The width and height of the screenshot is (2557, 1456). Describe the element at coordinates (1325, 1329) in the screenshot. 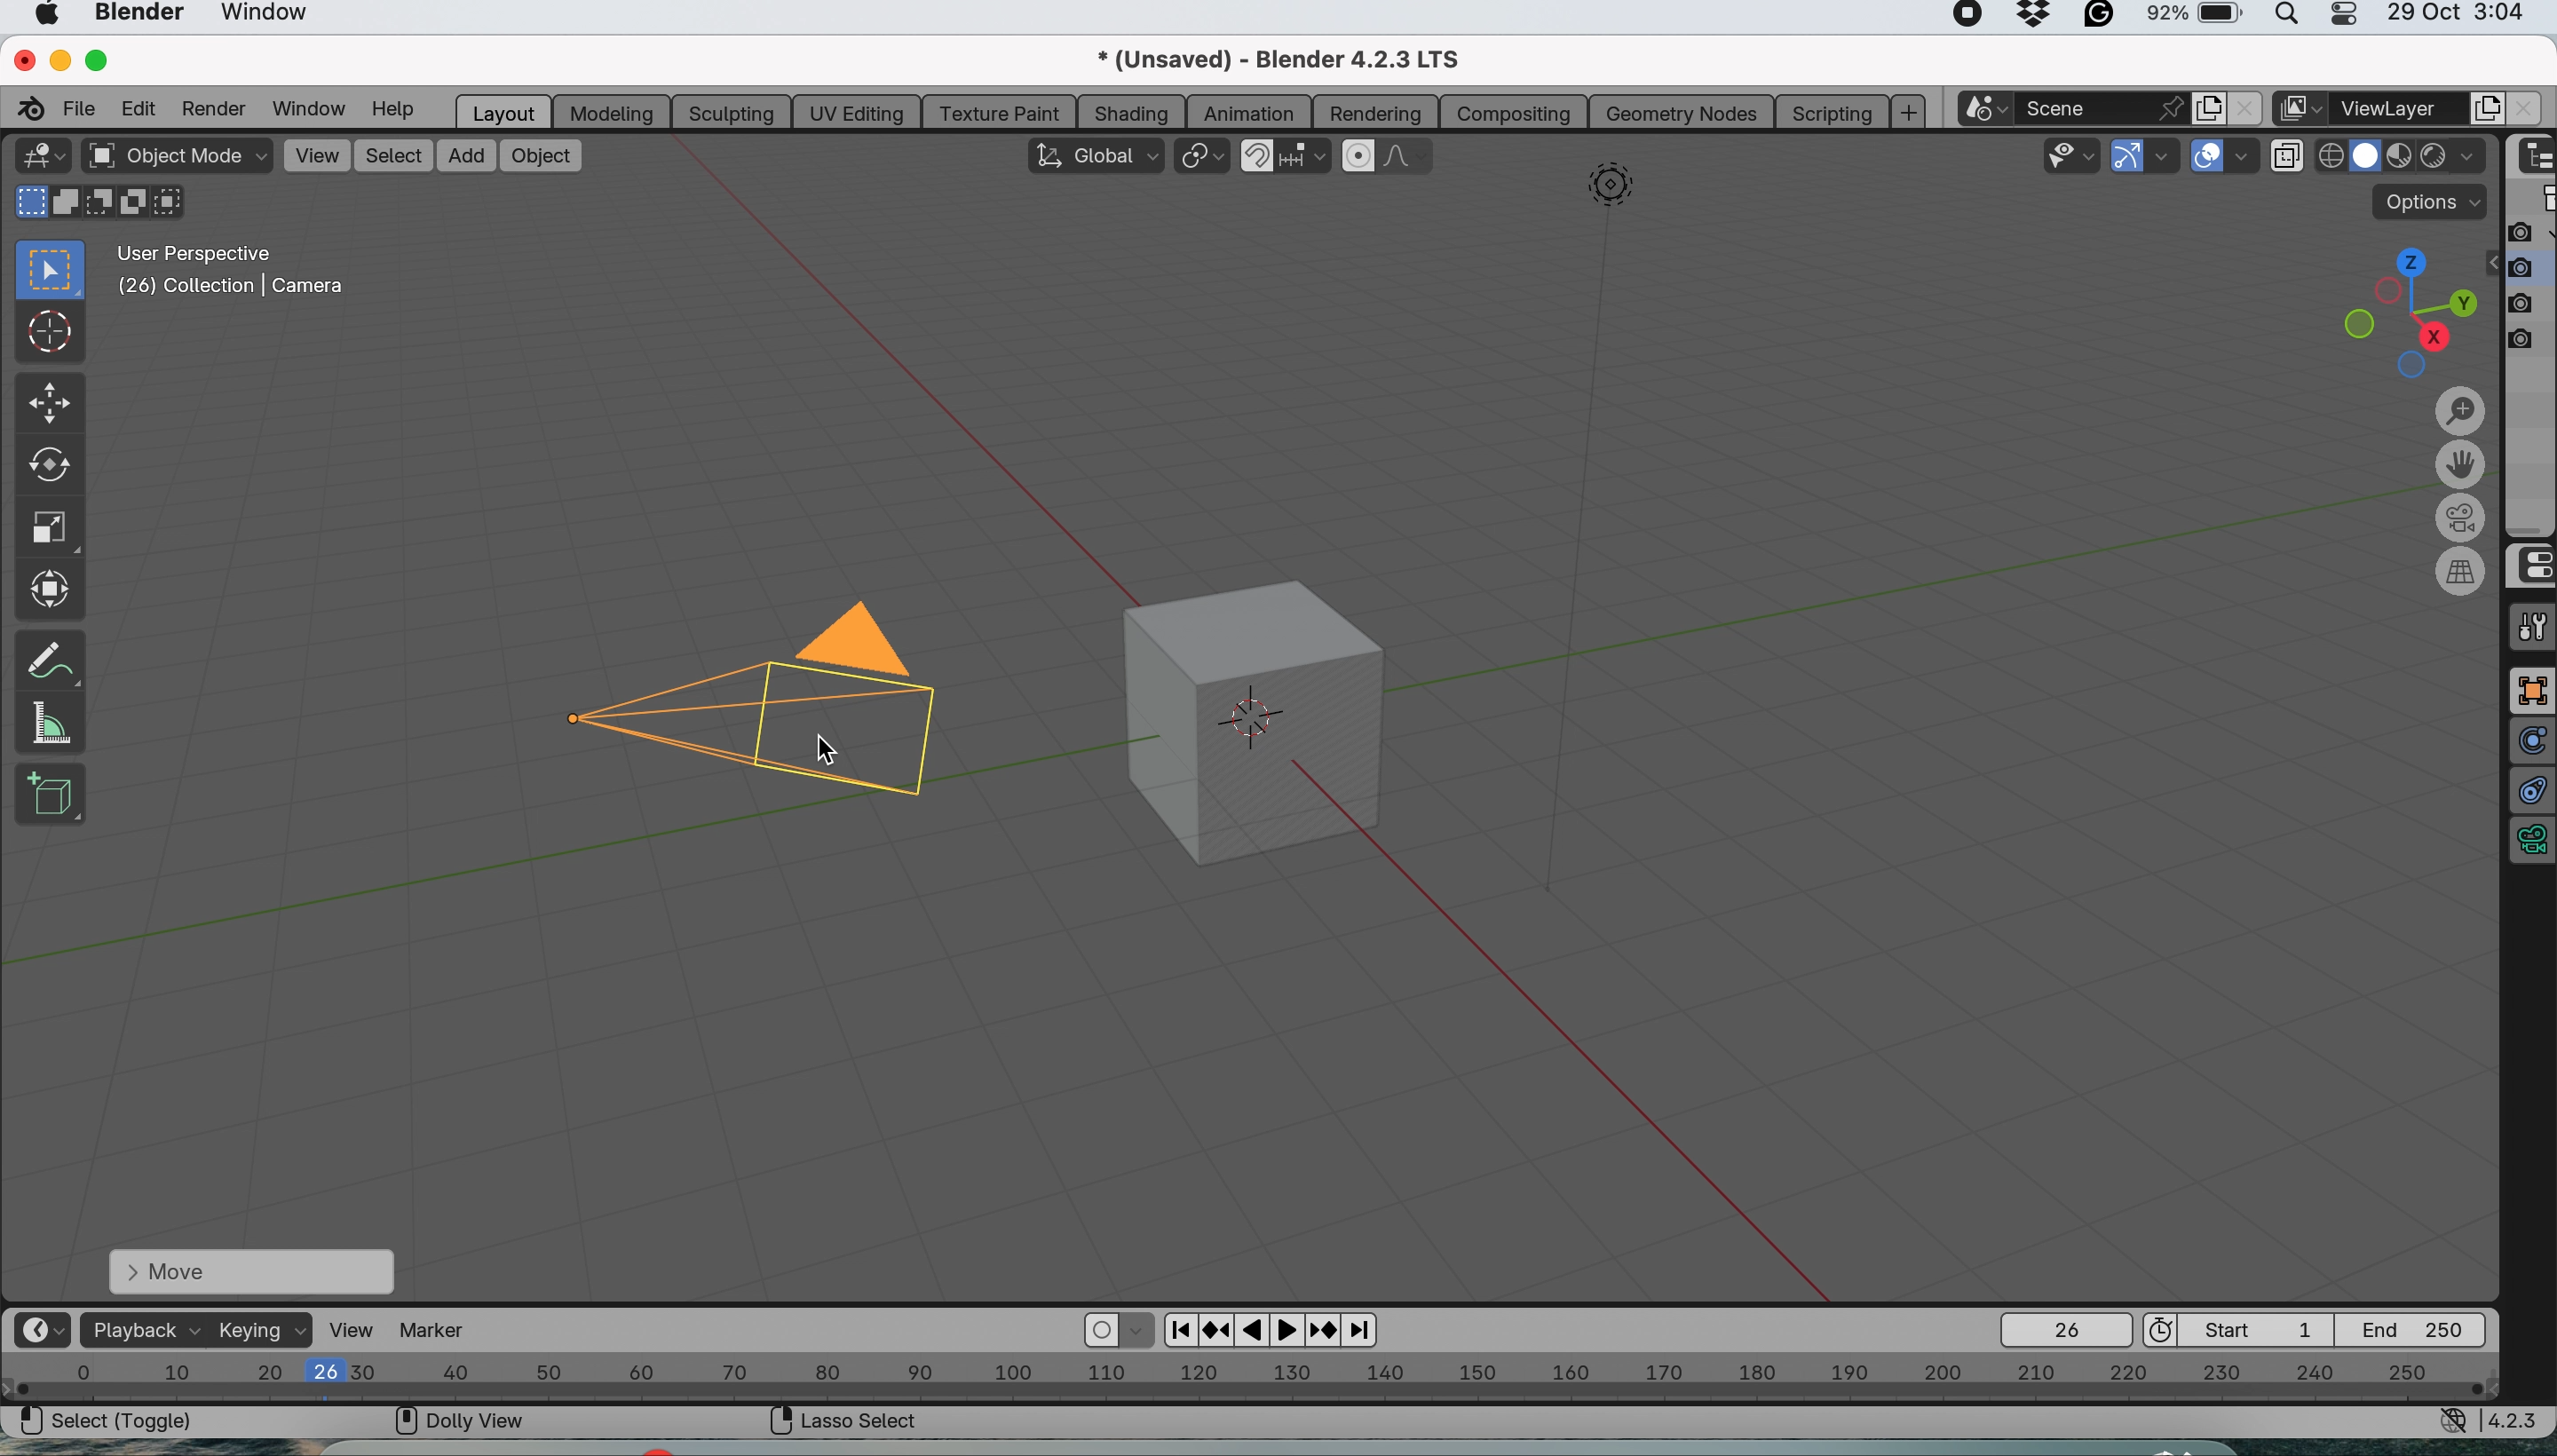

I see `Forward` at that location.